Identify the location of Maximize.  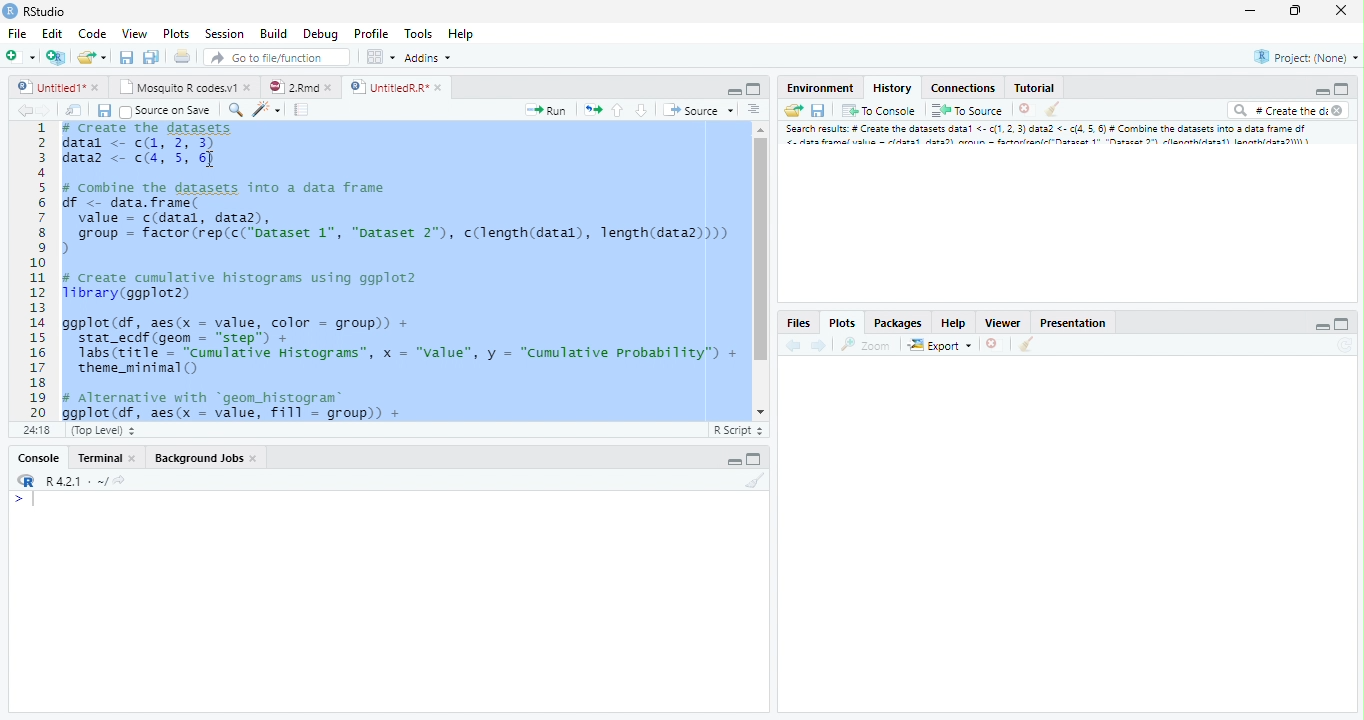
(1340, 90).